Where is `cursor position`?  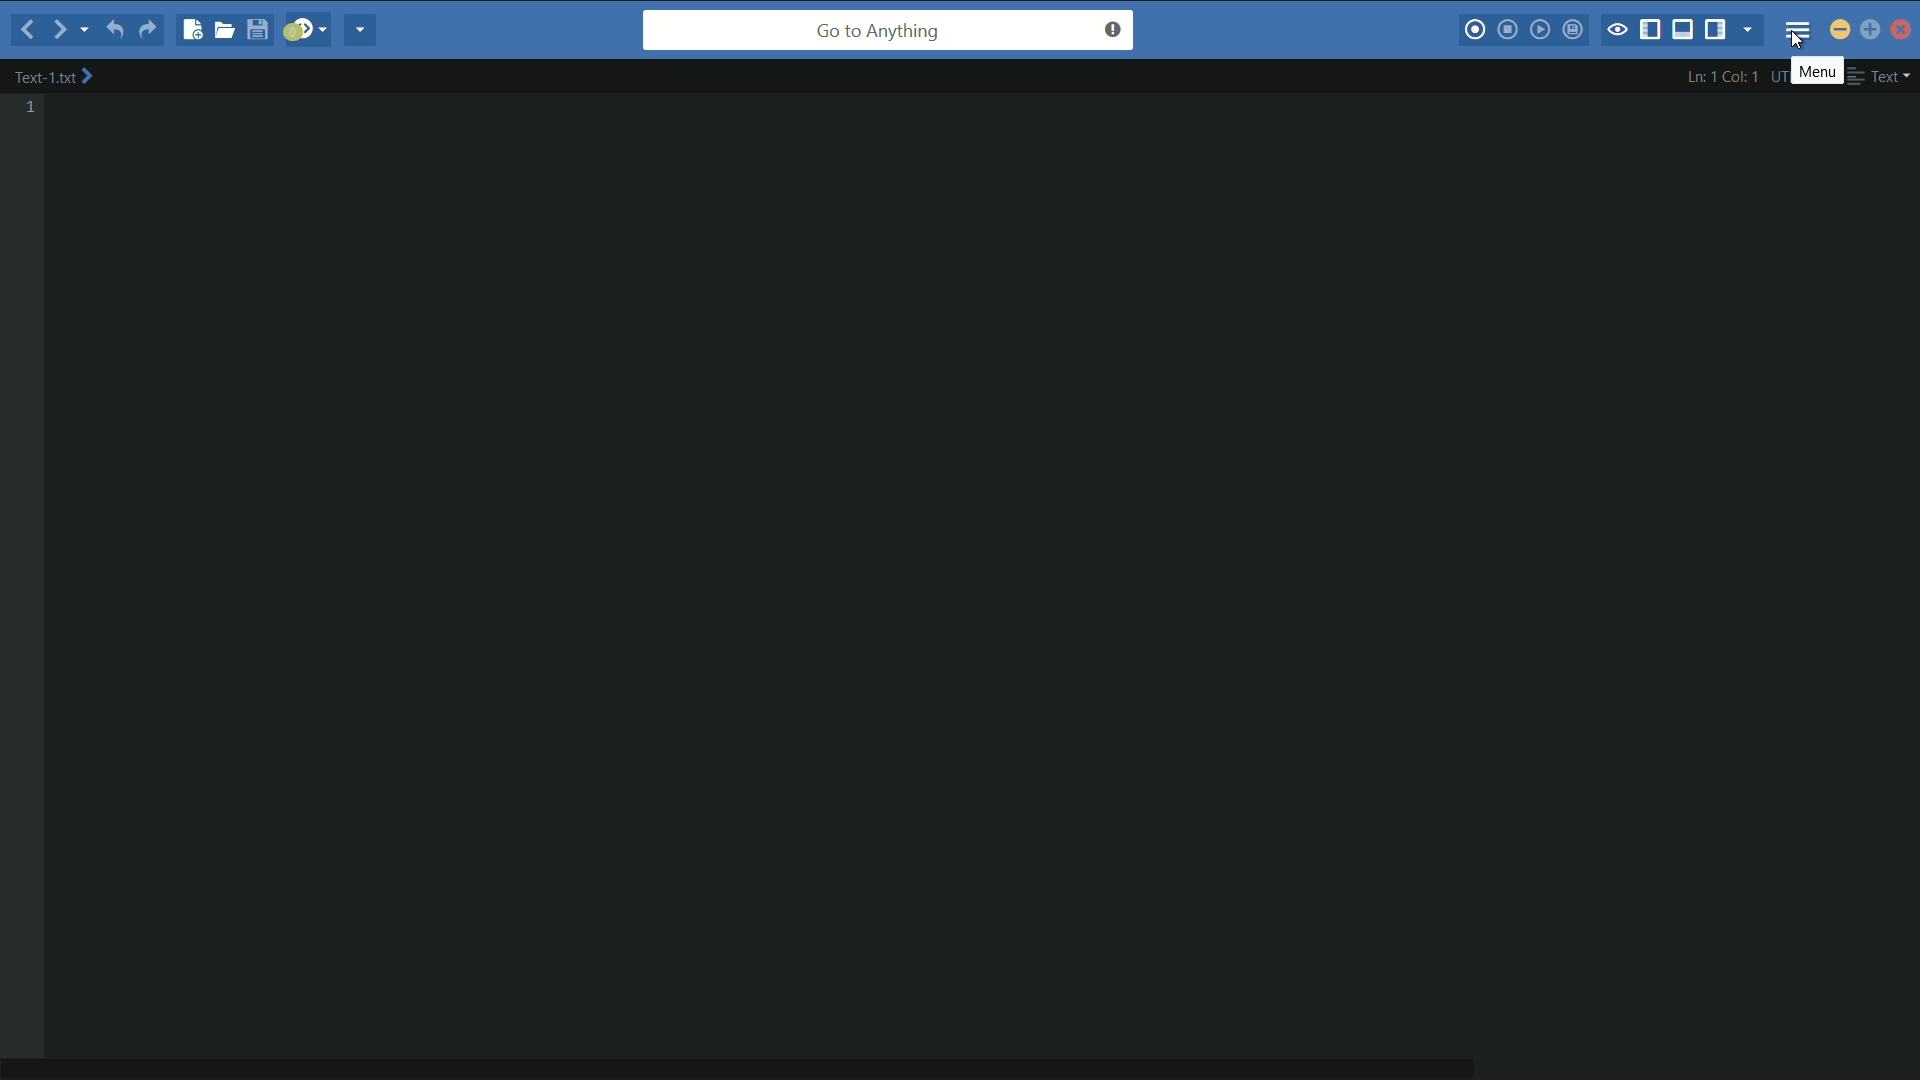
cursor position is located at coordinates (1720, 75).